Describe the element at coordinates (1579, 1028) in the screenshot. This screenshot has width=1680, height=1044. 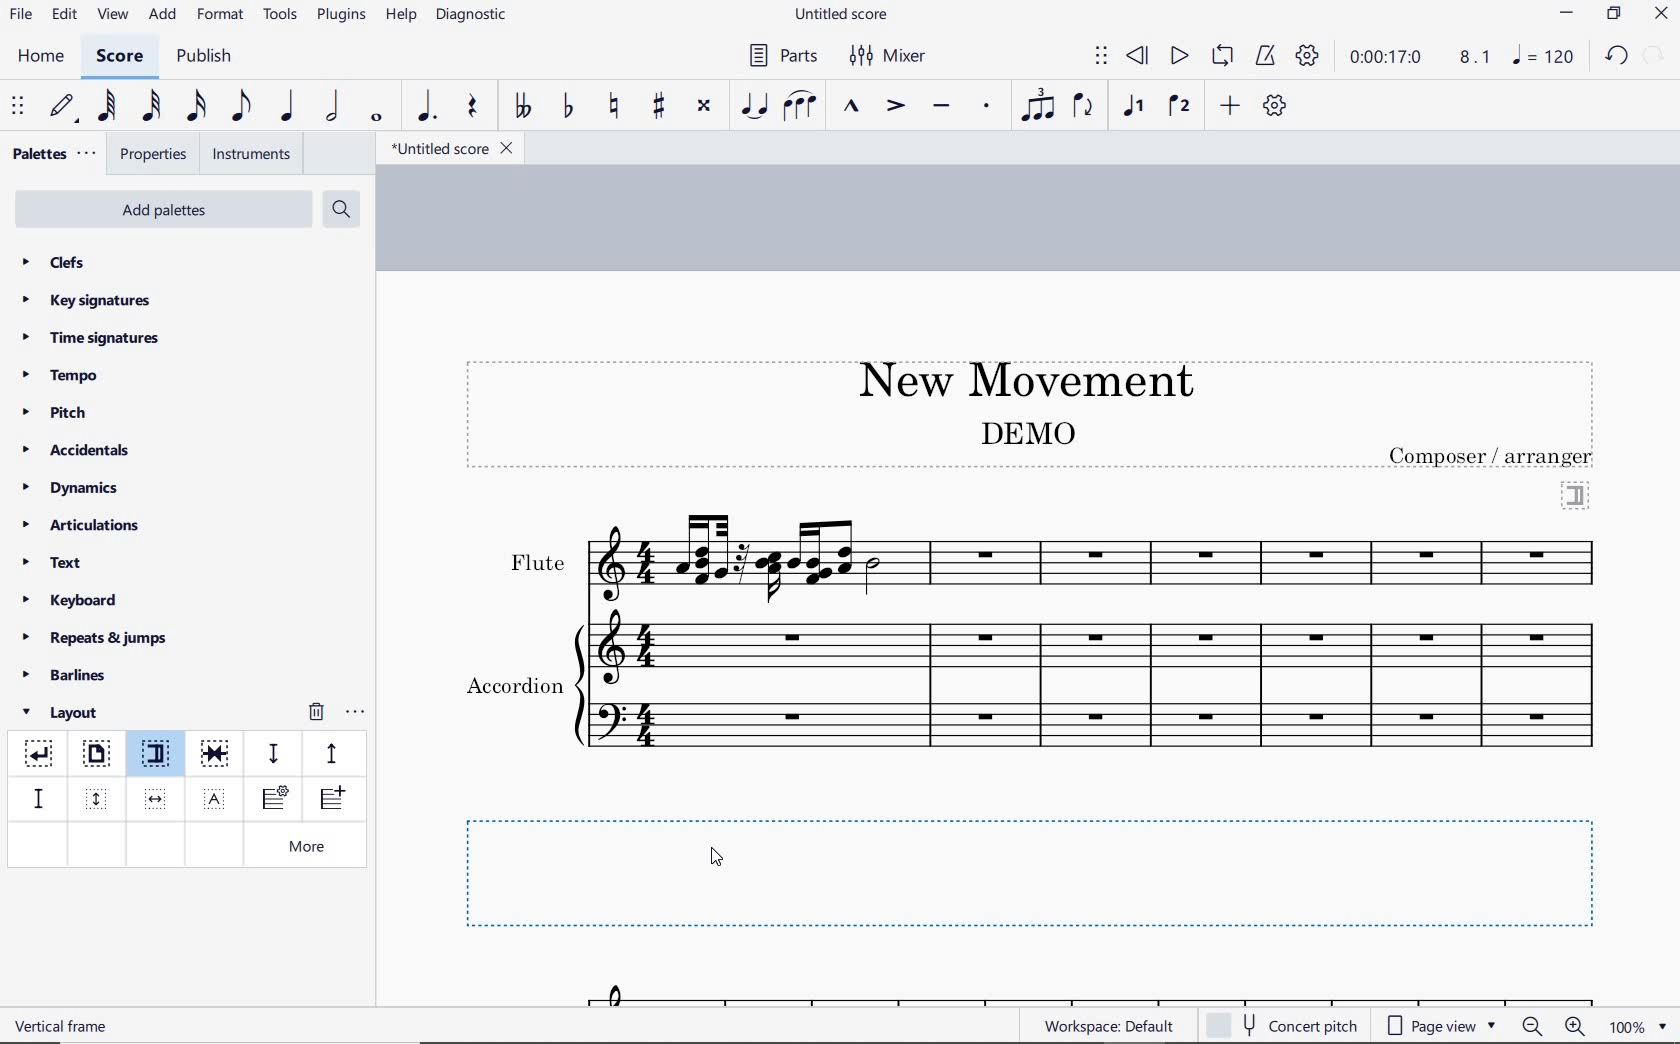
I see `zoom in` at that location.